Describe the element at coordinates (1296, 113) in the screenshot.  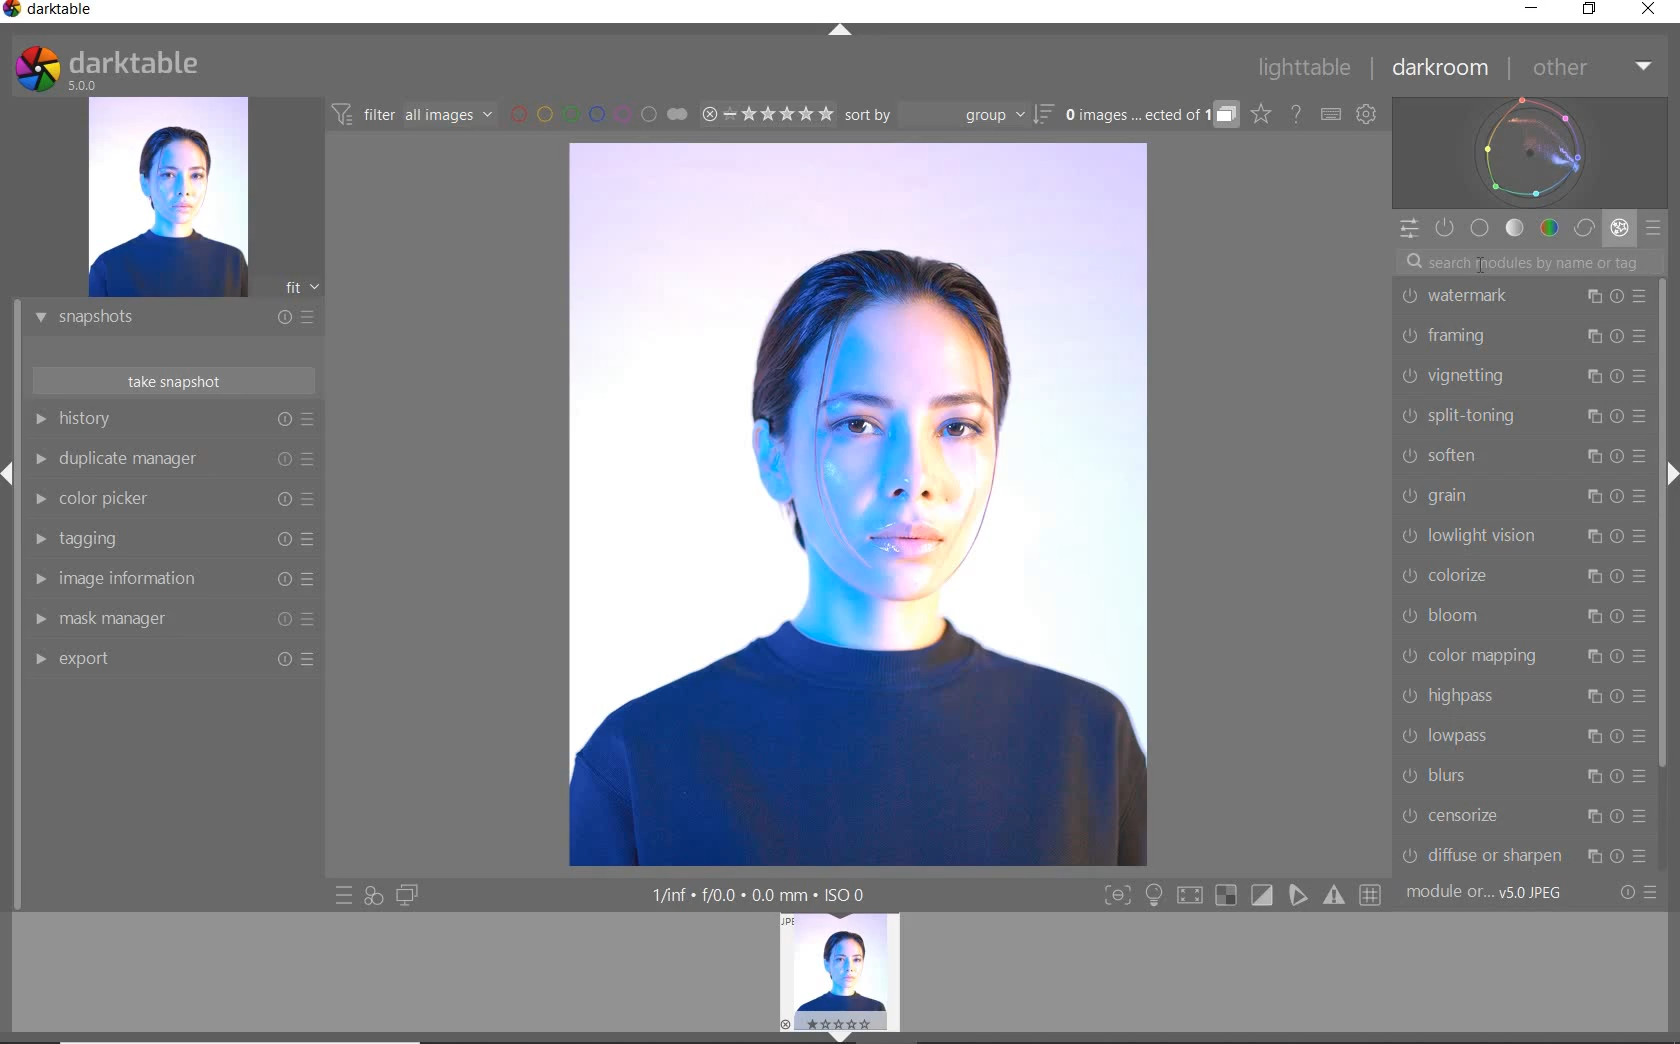
I see `HELP ONLINE` at that location.